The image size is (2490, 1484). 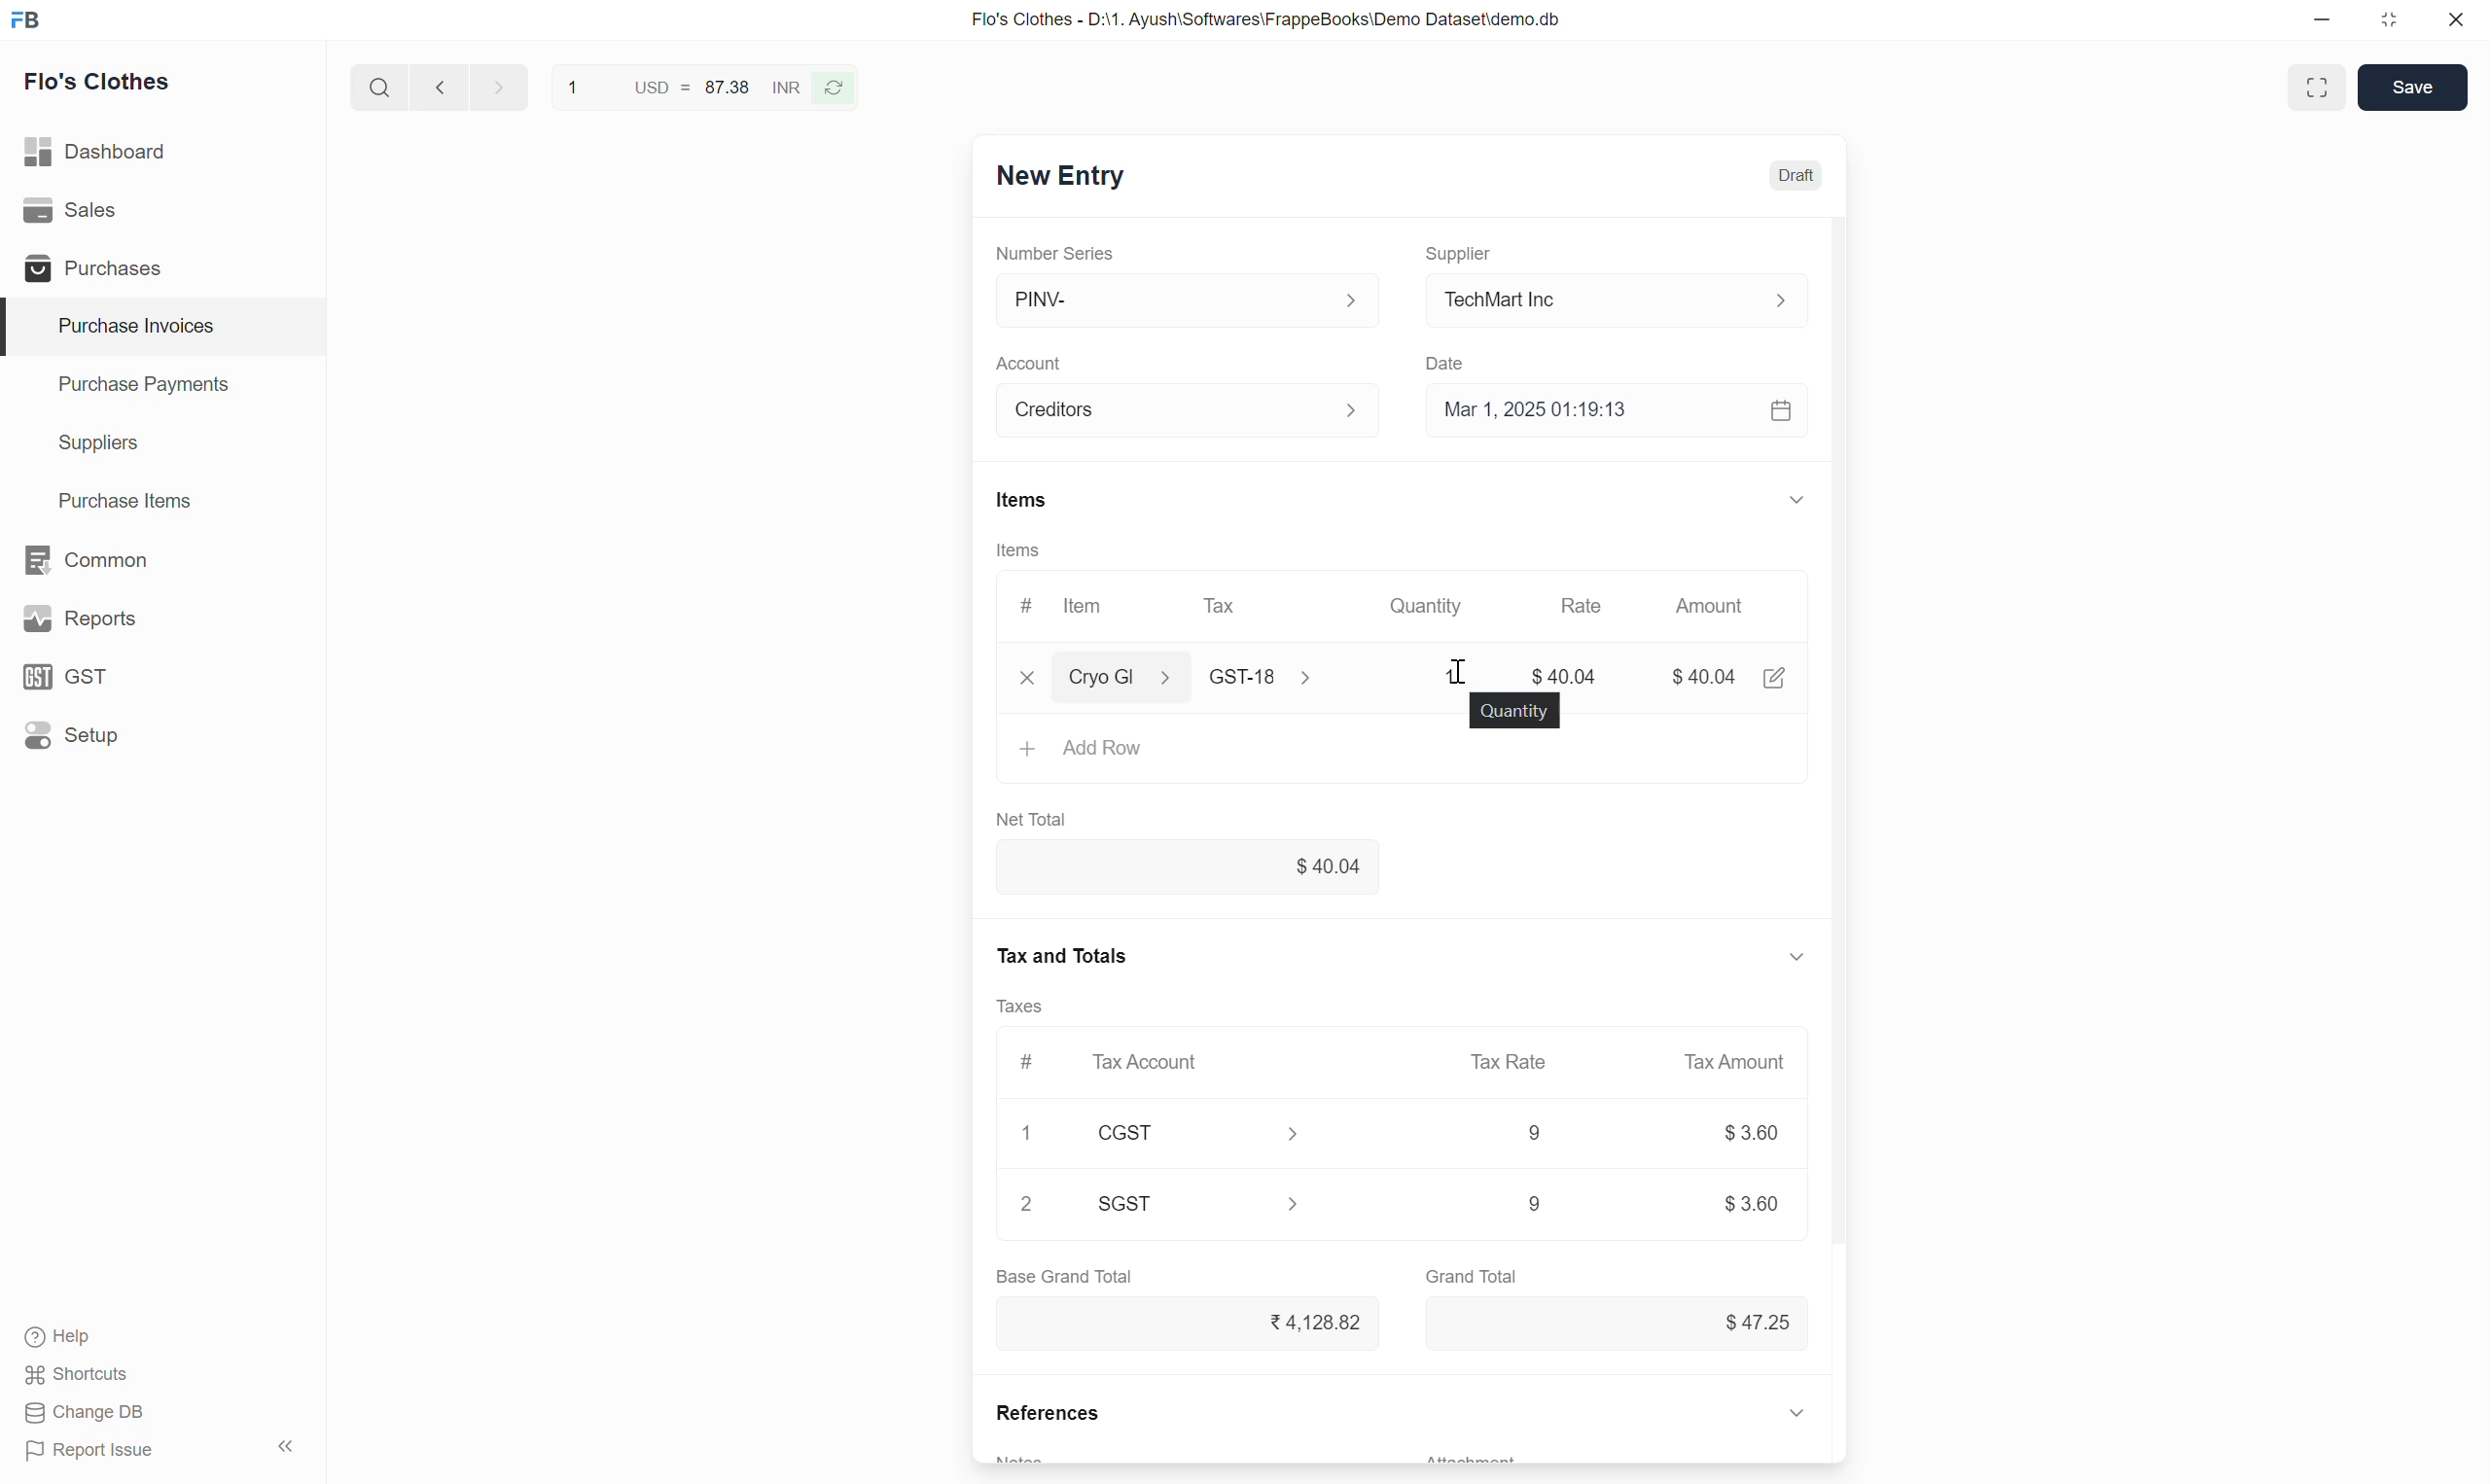 I want to click on $3.60, so click(x=1750, y=1136).